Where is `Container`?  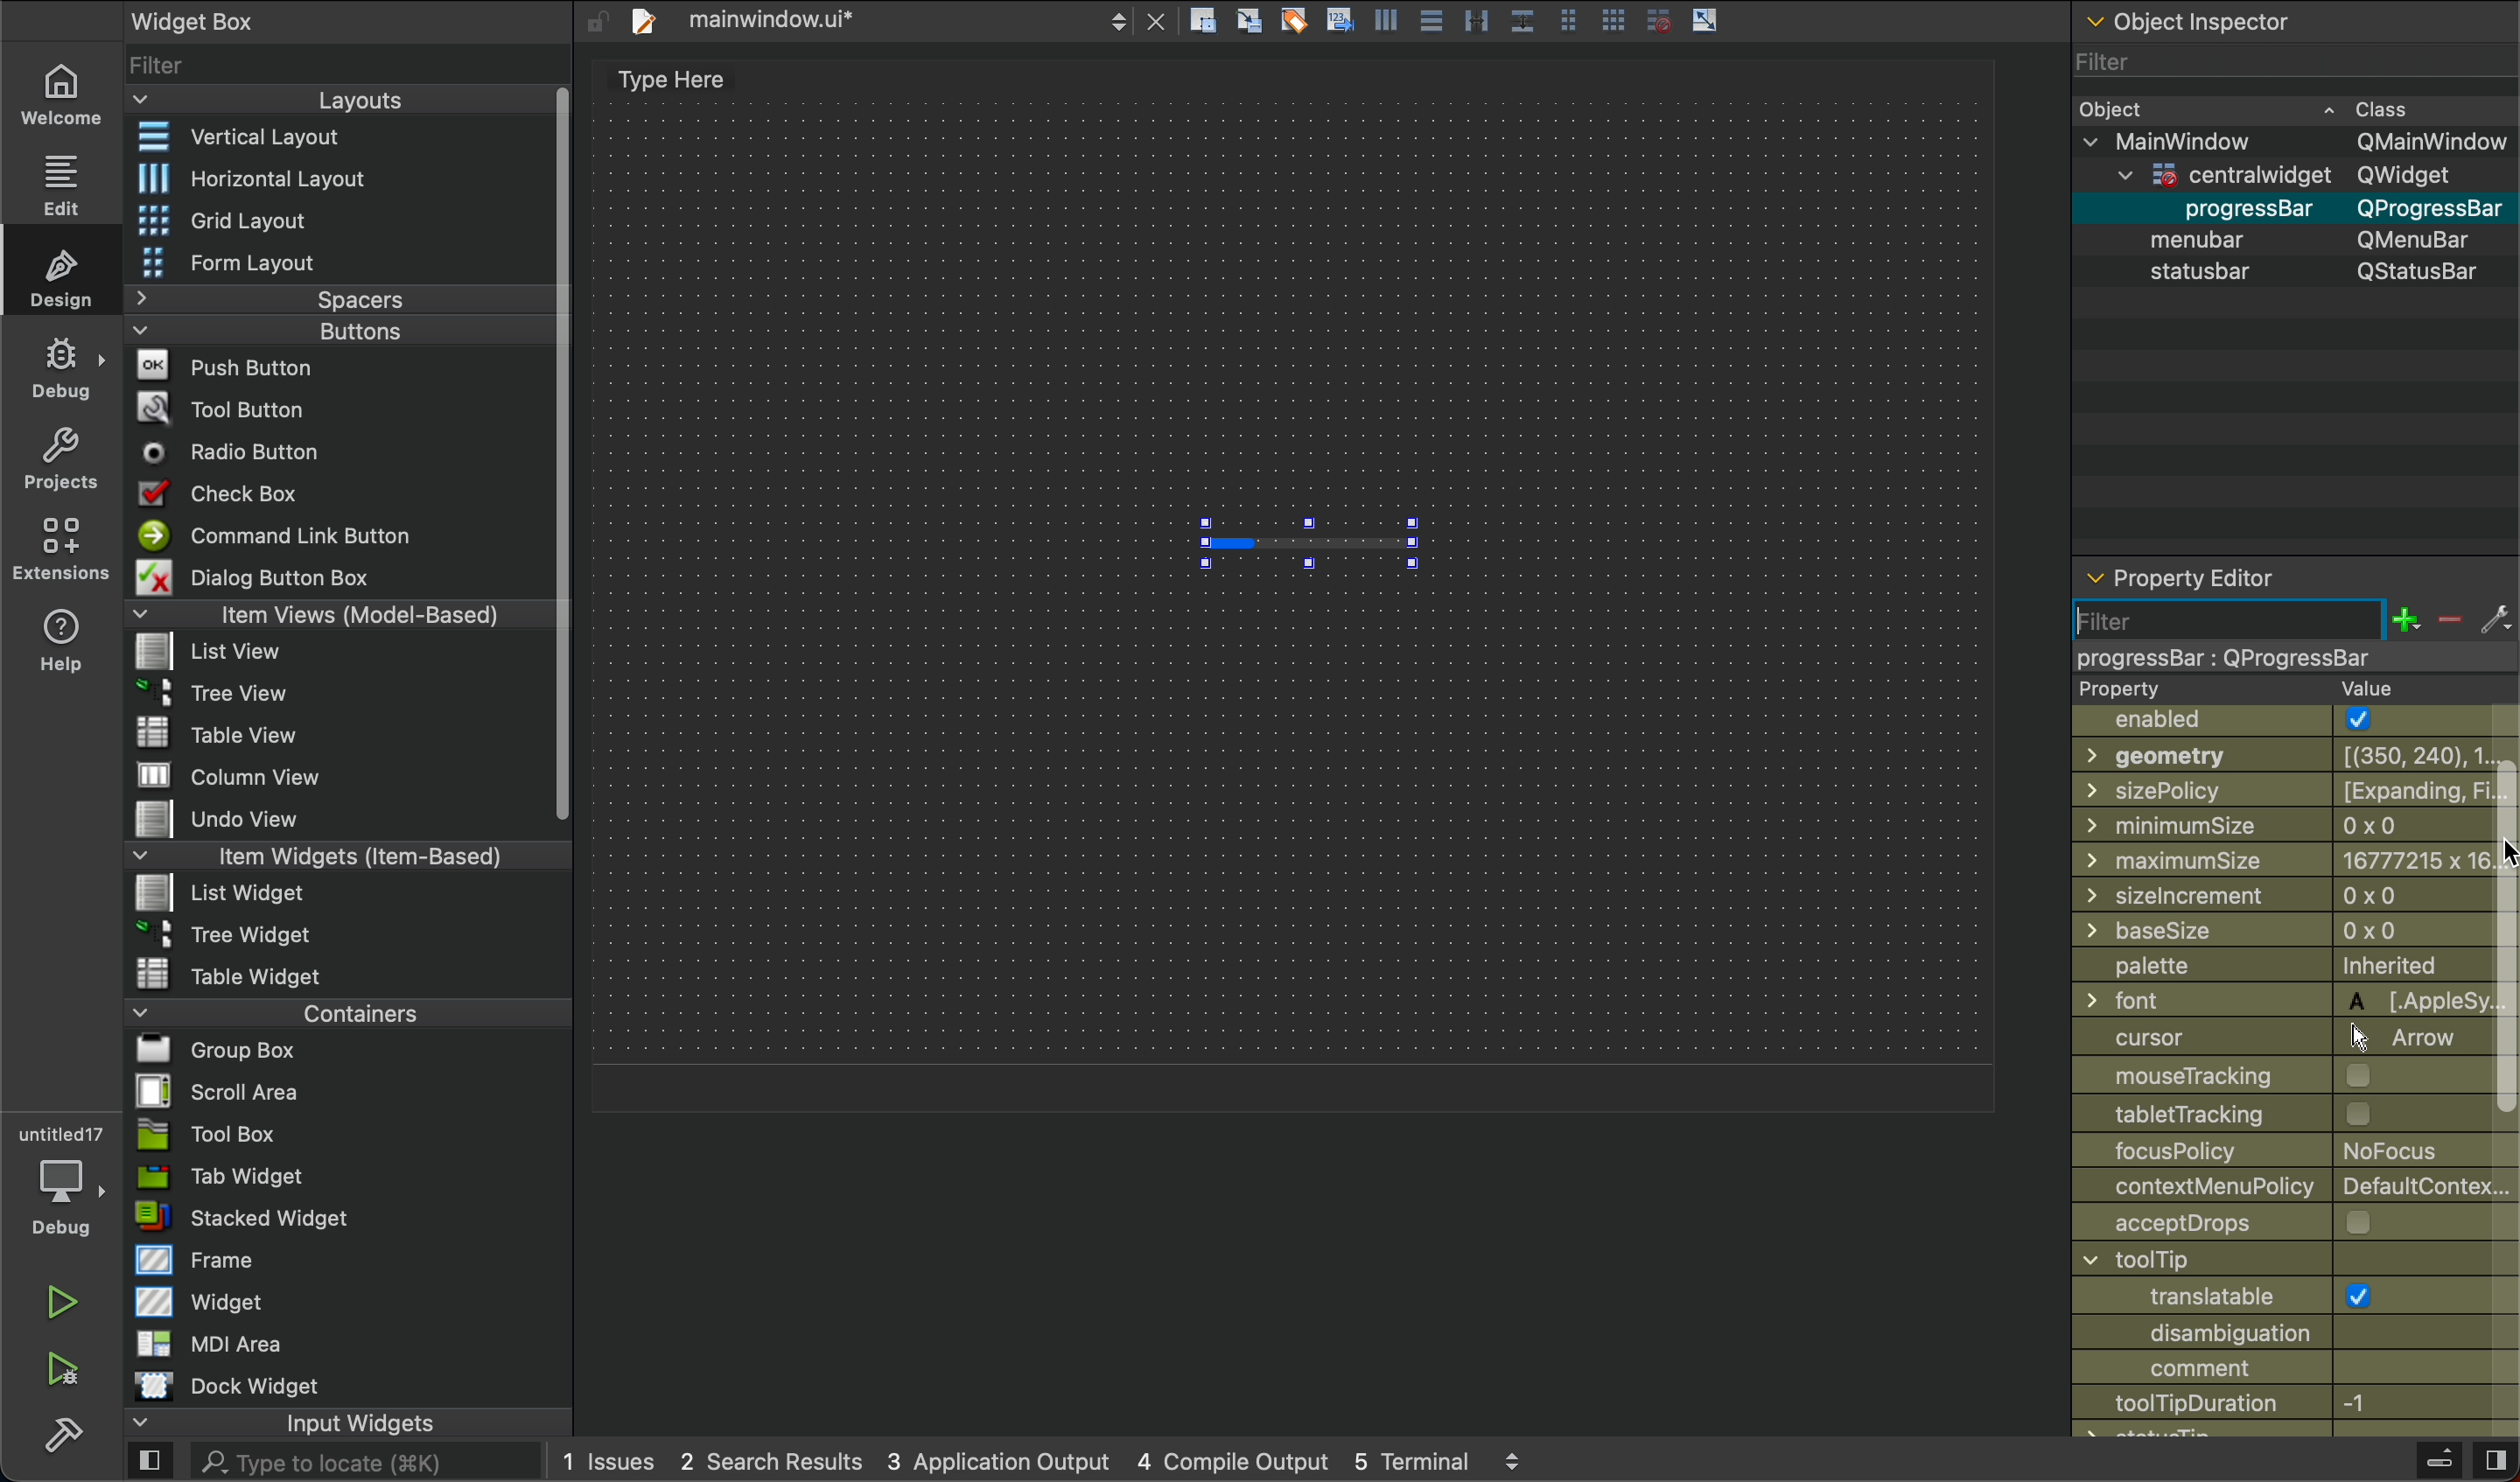
Container is located at coordinates (297, 1011).